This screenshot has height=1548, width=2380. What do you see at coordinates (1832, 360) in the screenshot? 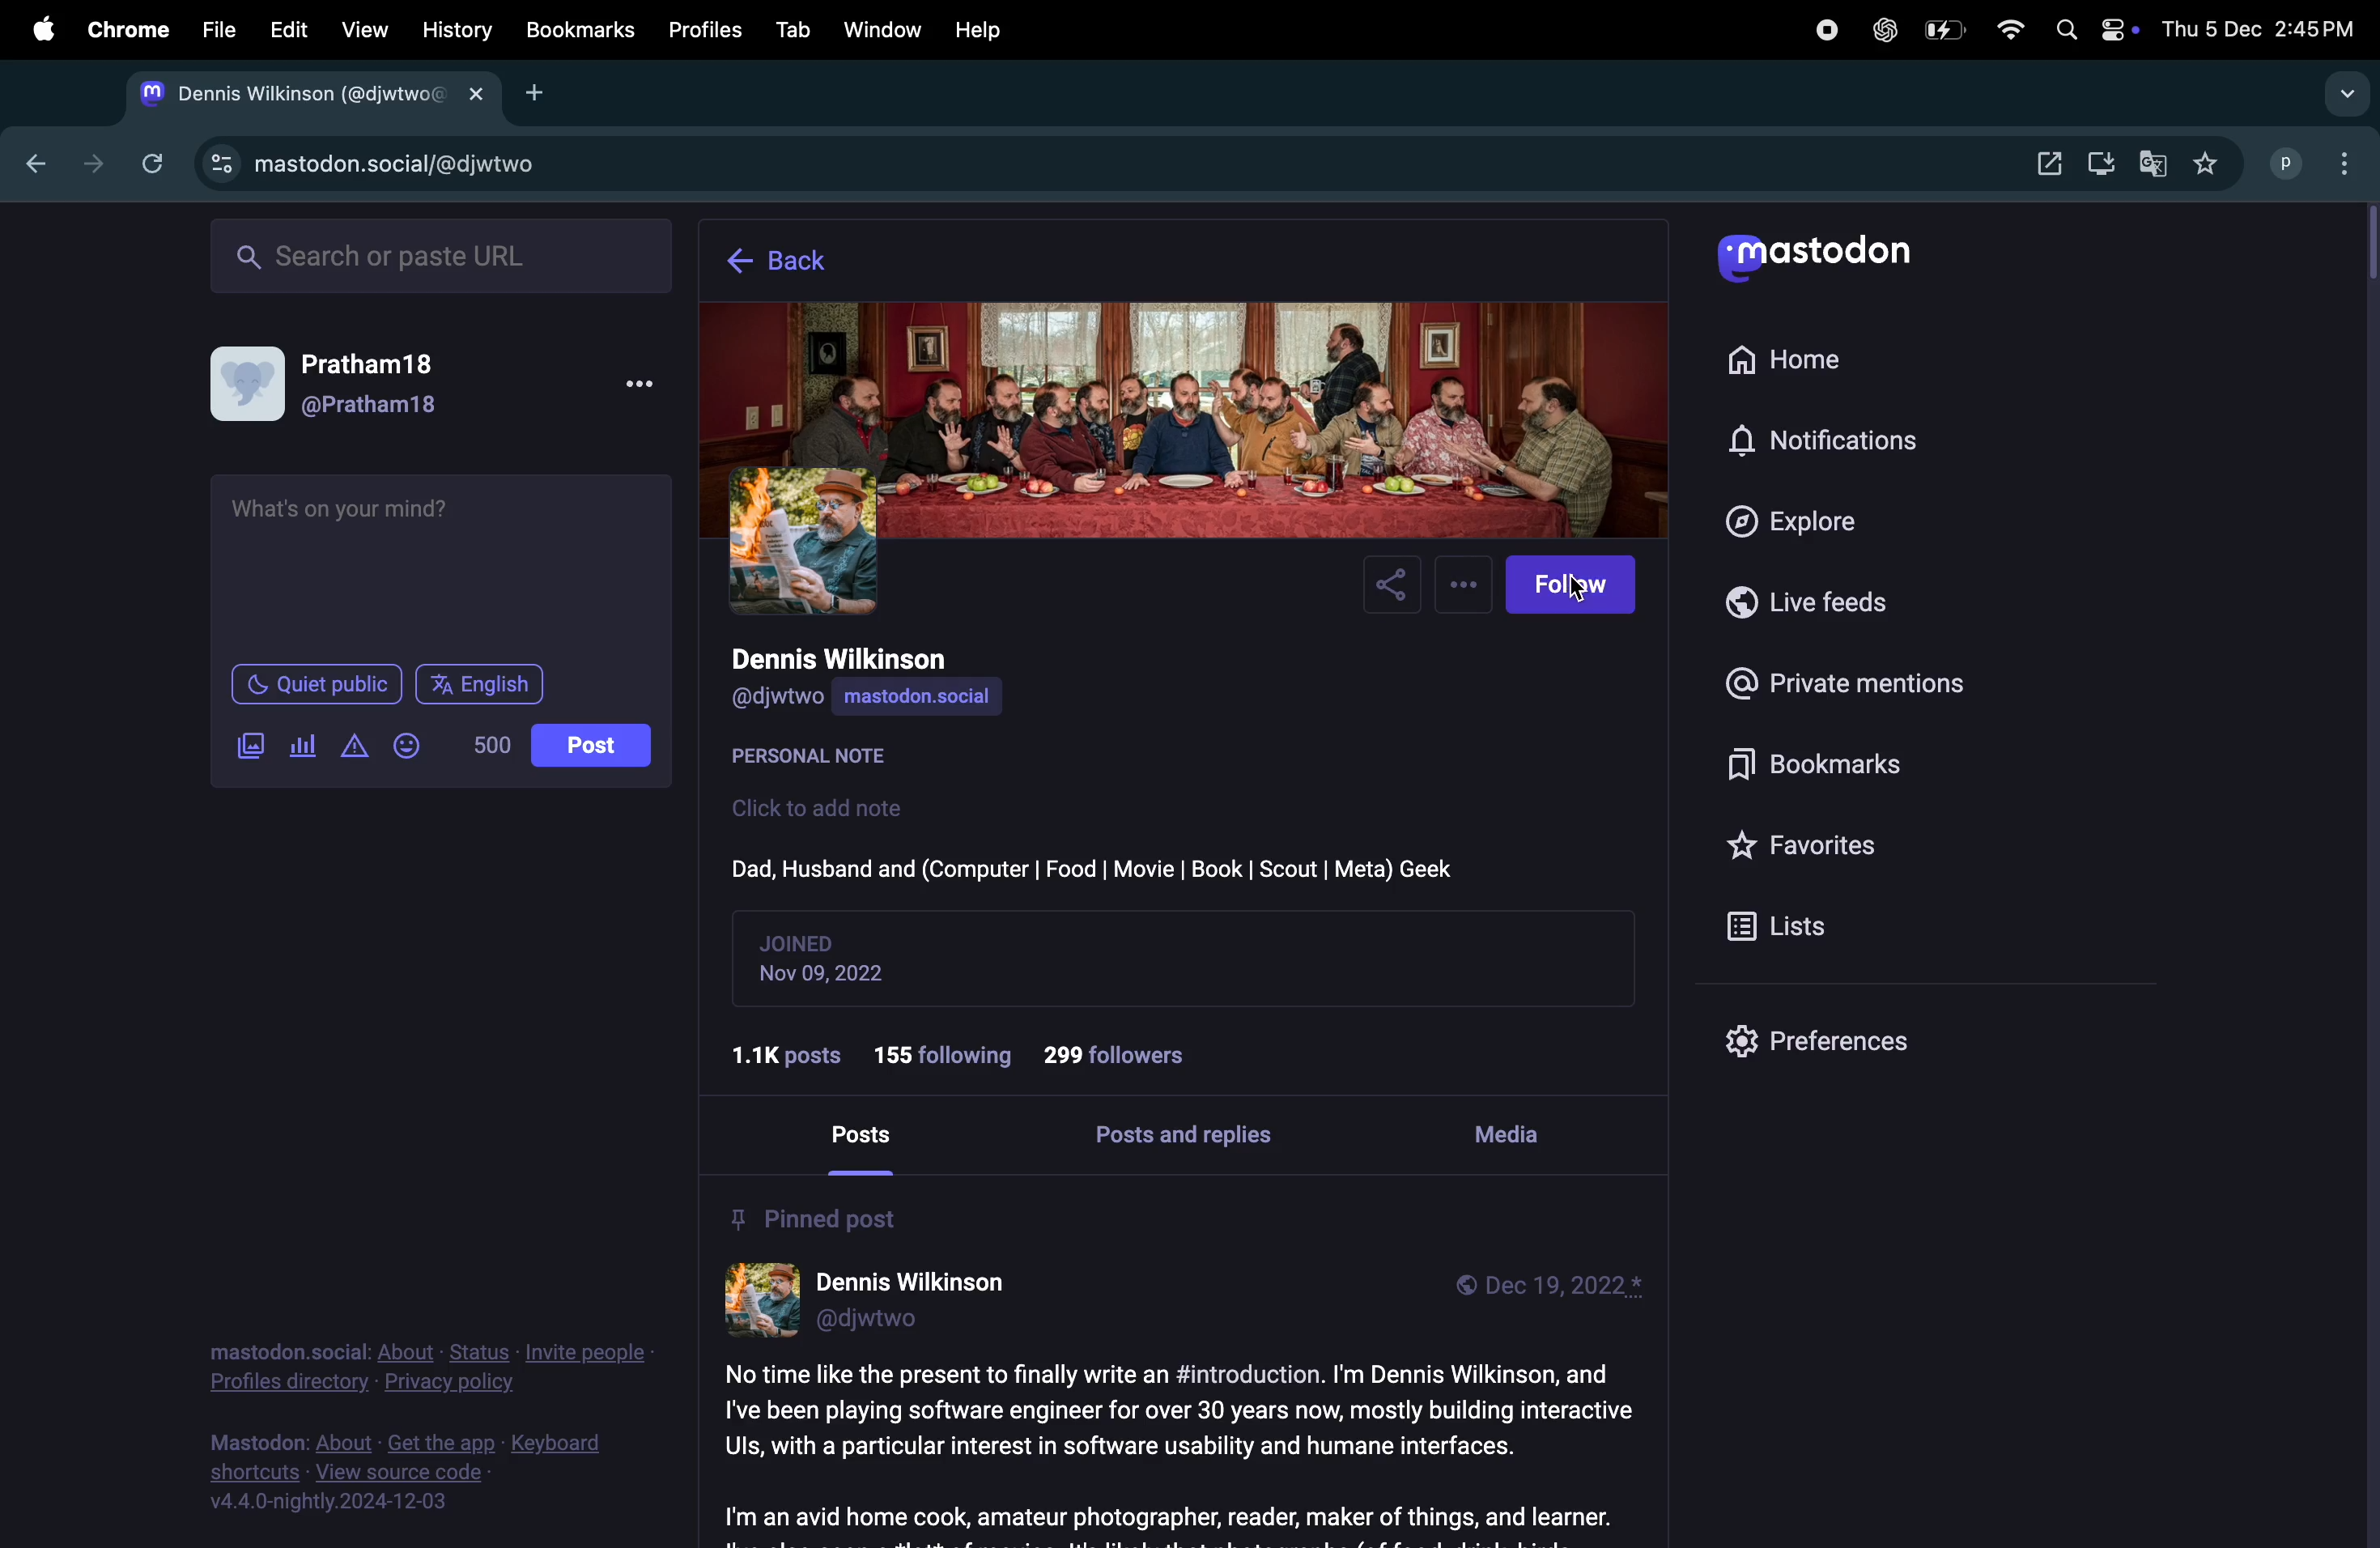
I see `home` at bounding box center [1832, 360].